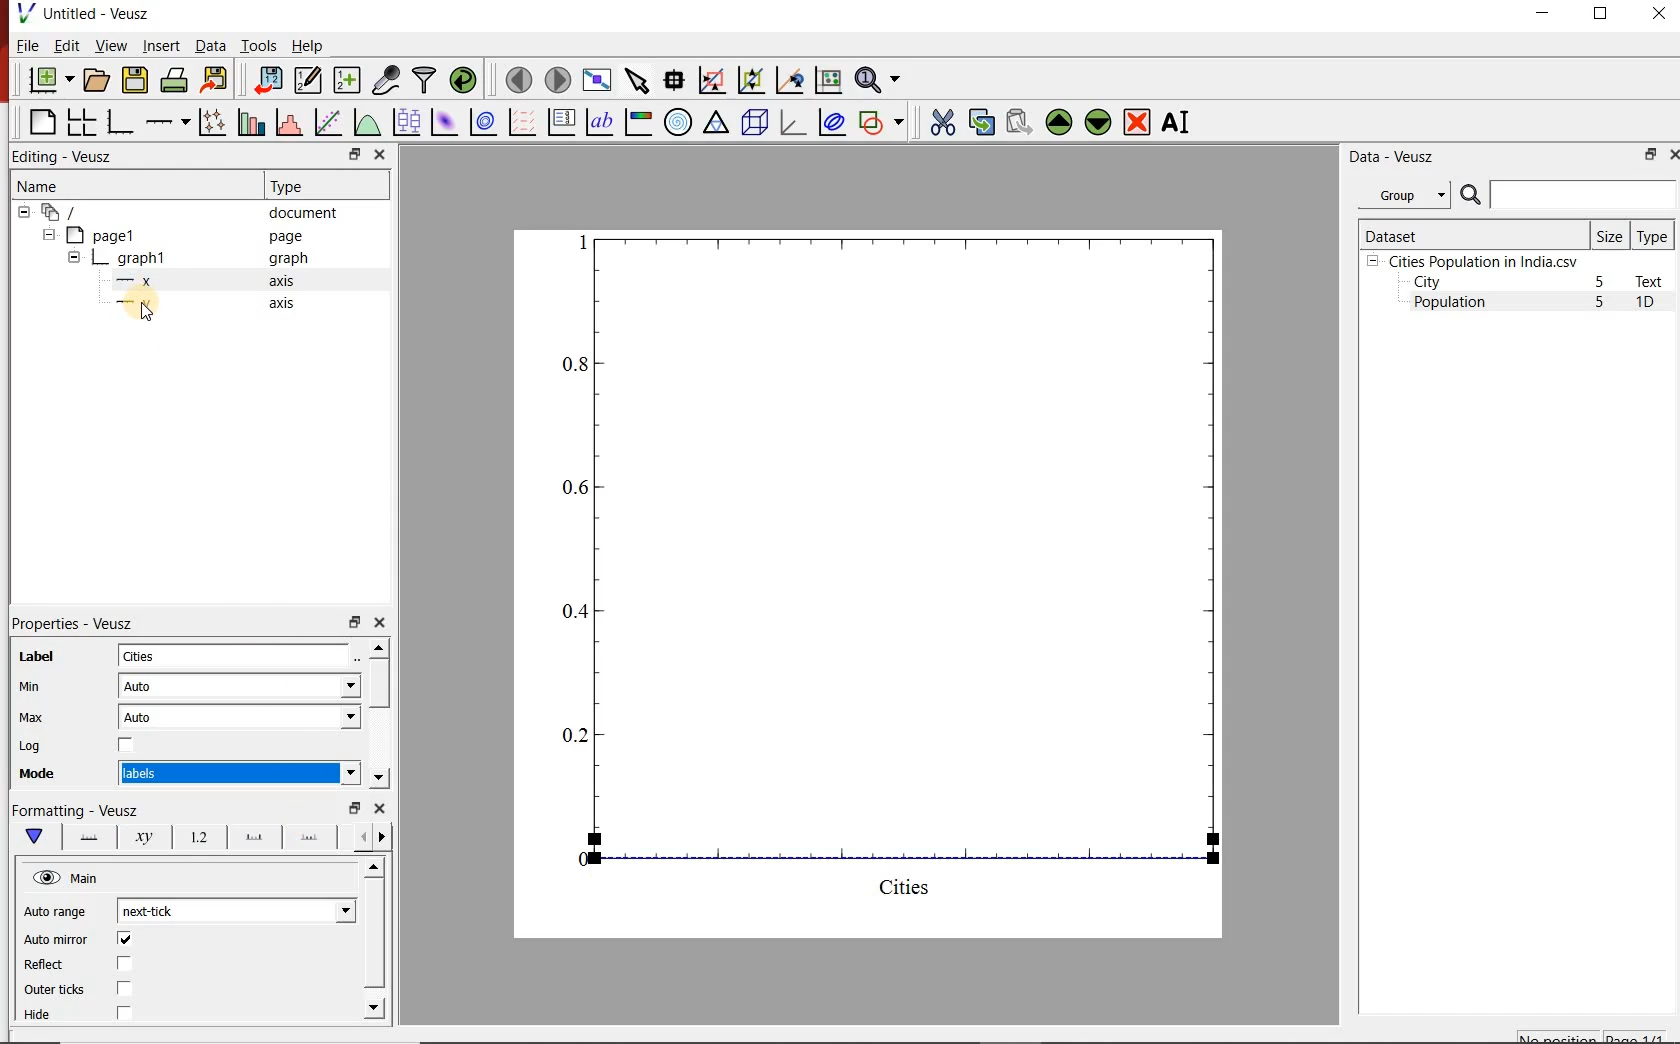 This screenshot has height=1044, width=1680. What do you see at coordinates (240, 685) in the screenshot?
I see `Auto` at bounding box center [240, 685].